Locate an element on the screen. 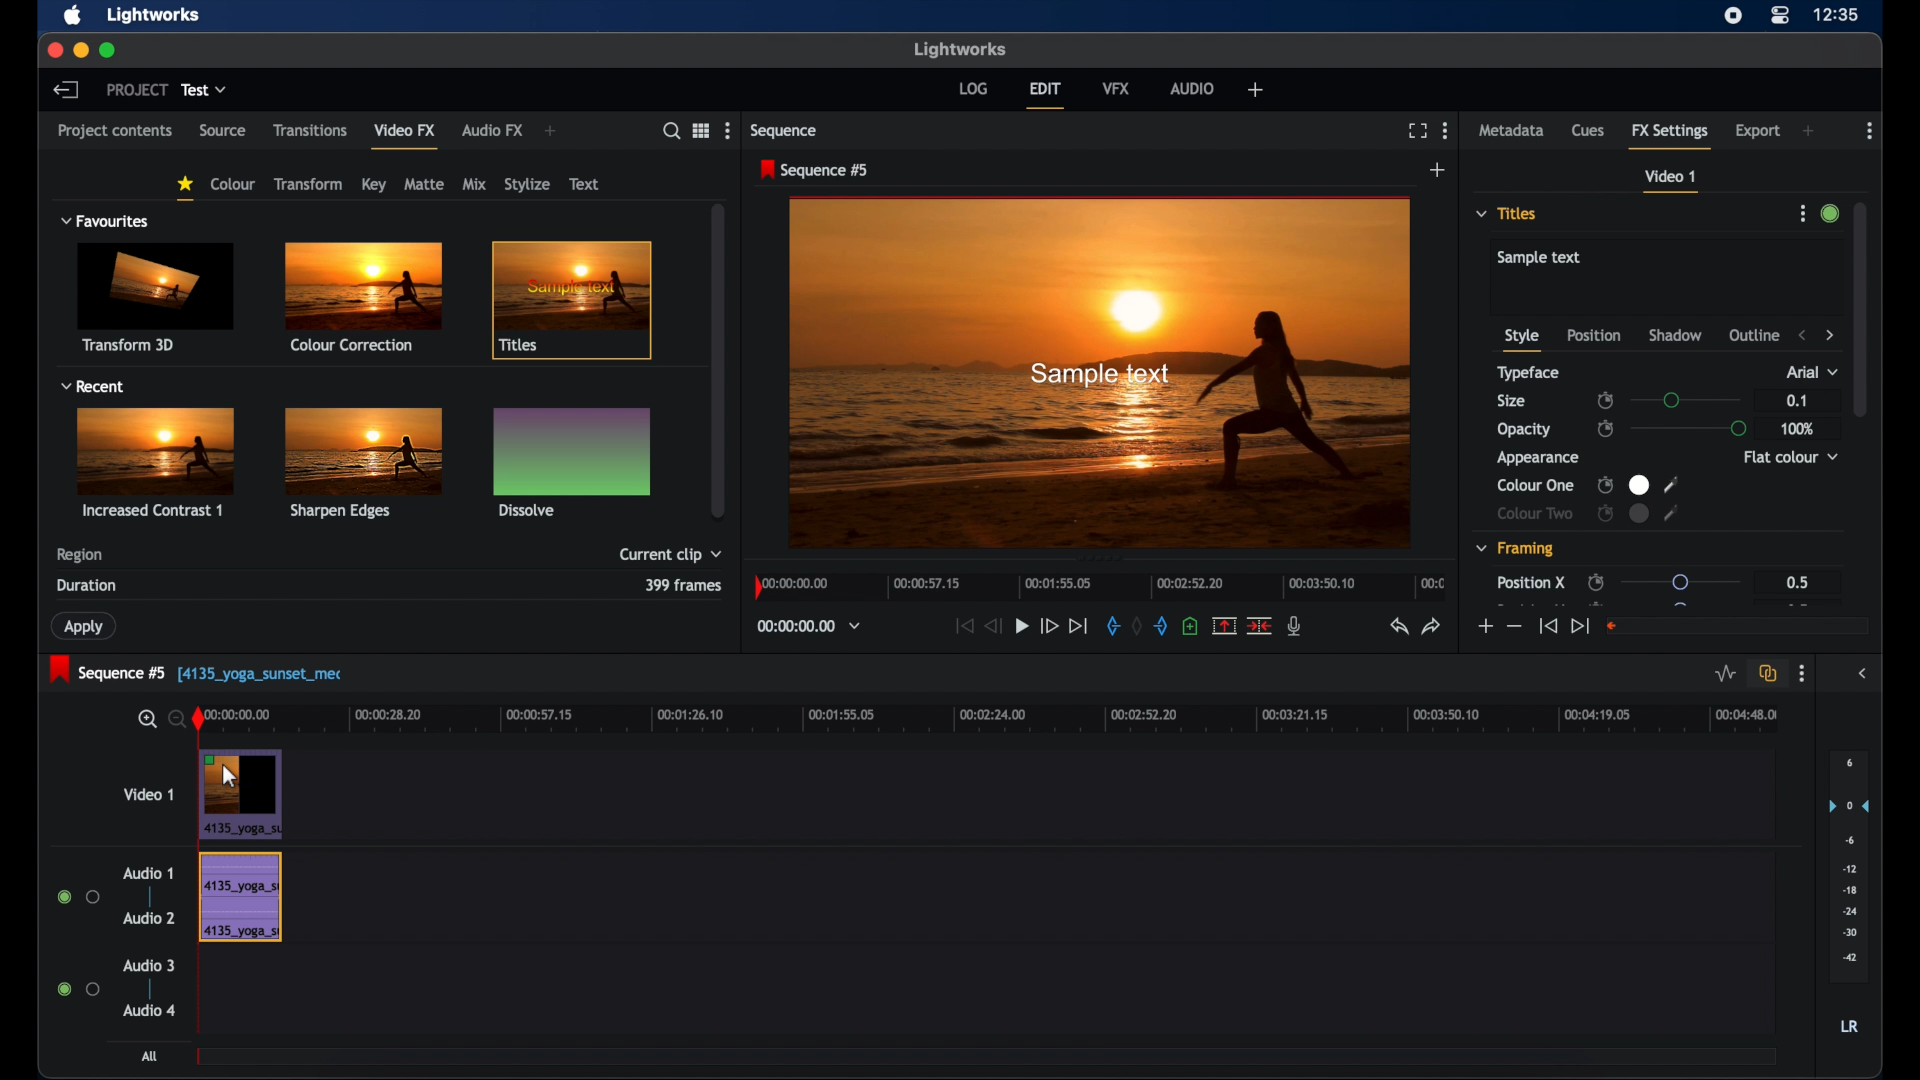 This screenshot has height=1080, width=1920. sequence is located at coordinates (784, 130).